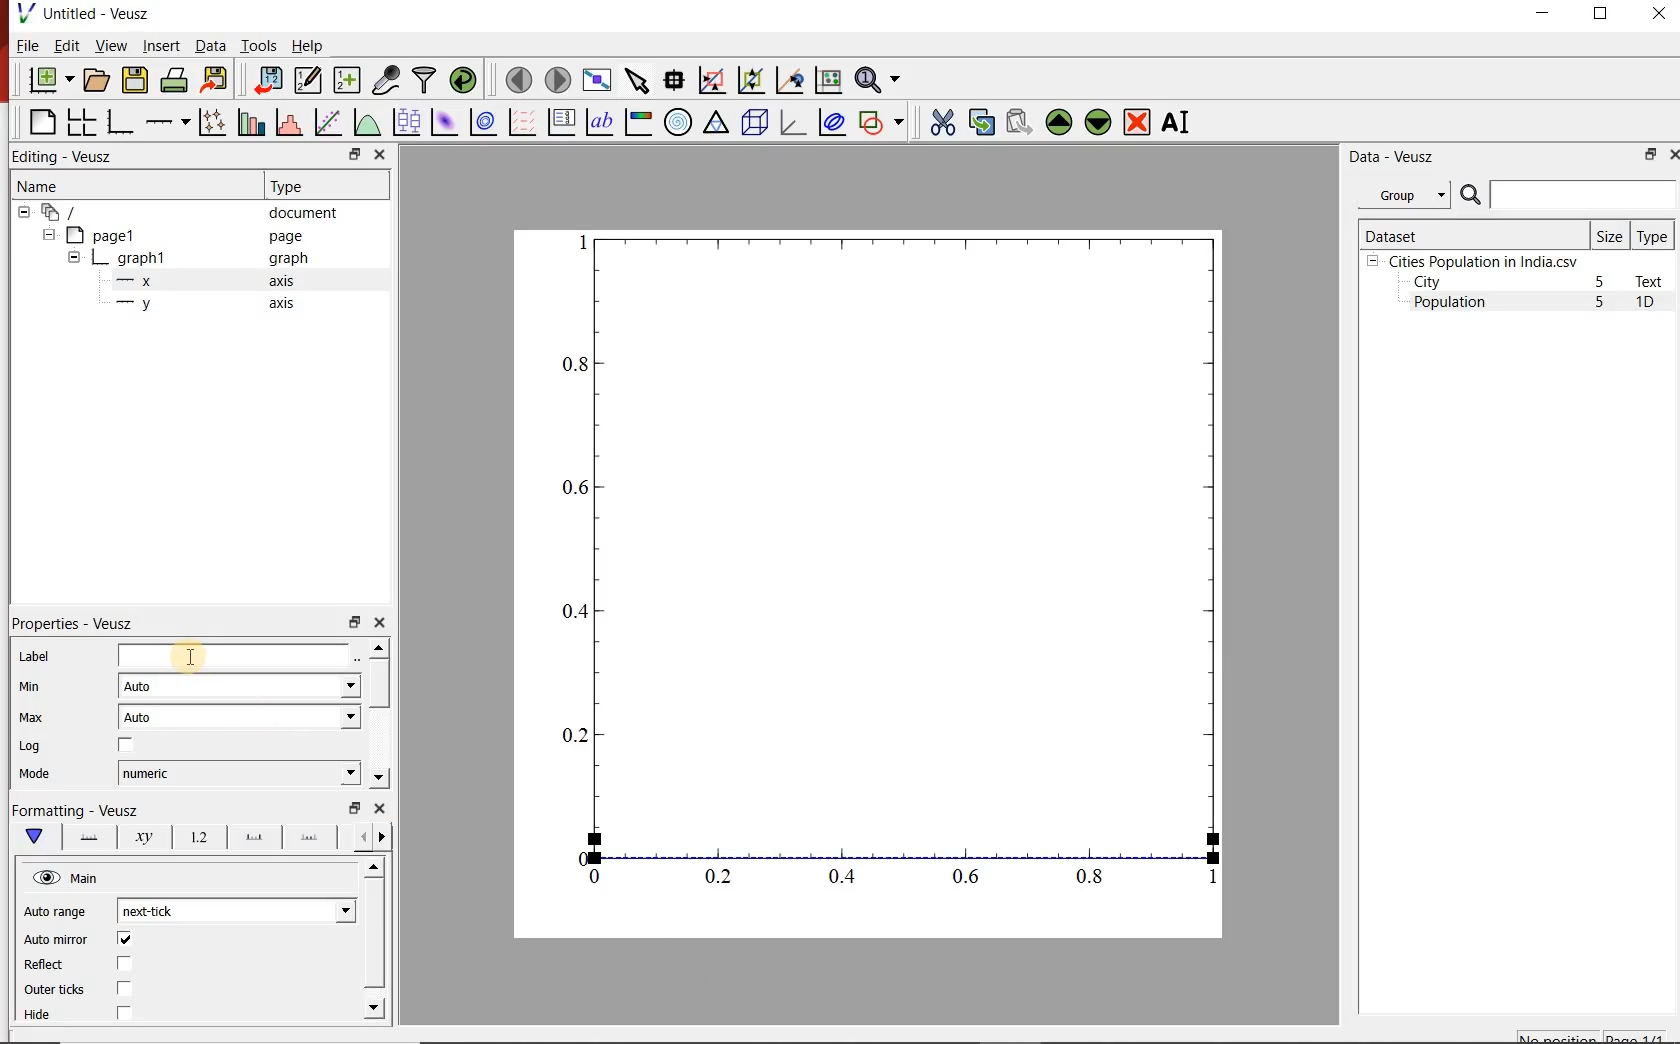  I want to click on next-tick, so click(235, 911).